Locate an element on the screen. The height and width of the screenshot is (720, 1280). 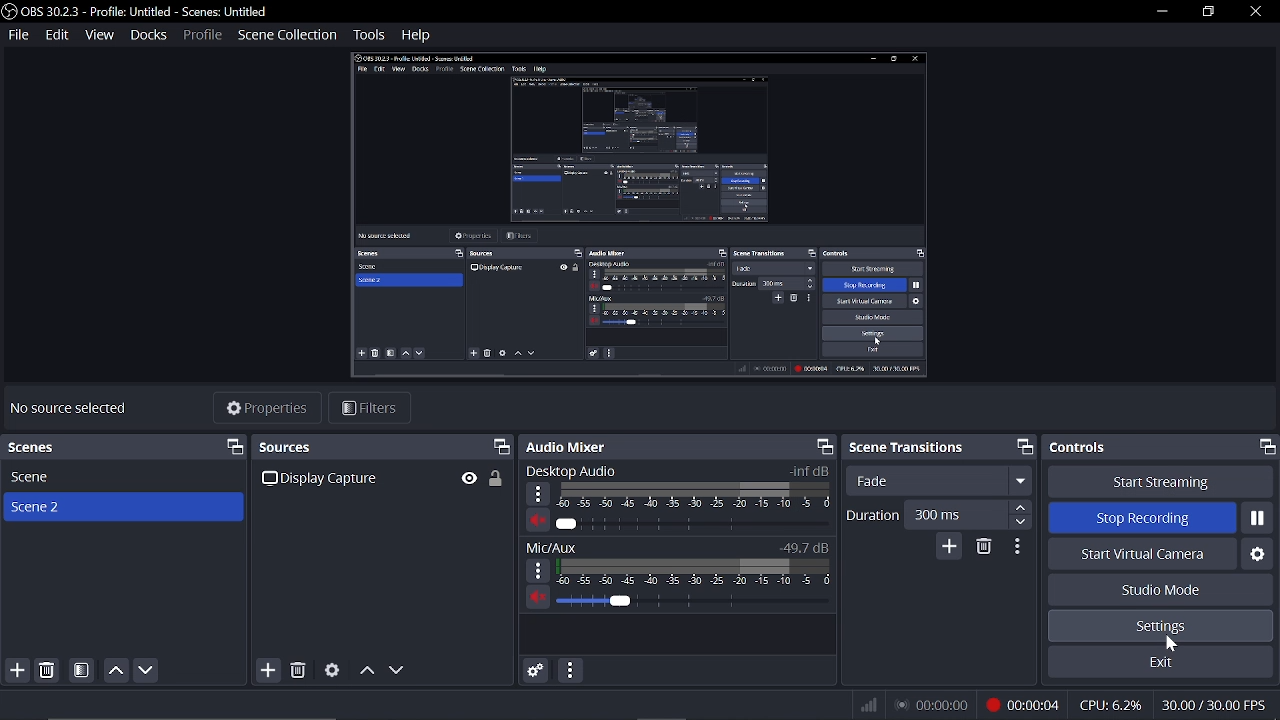
300 ms is located at coordinates (967, 512).